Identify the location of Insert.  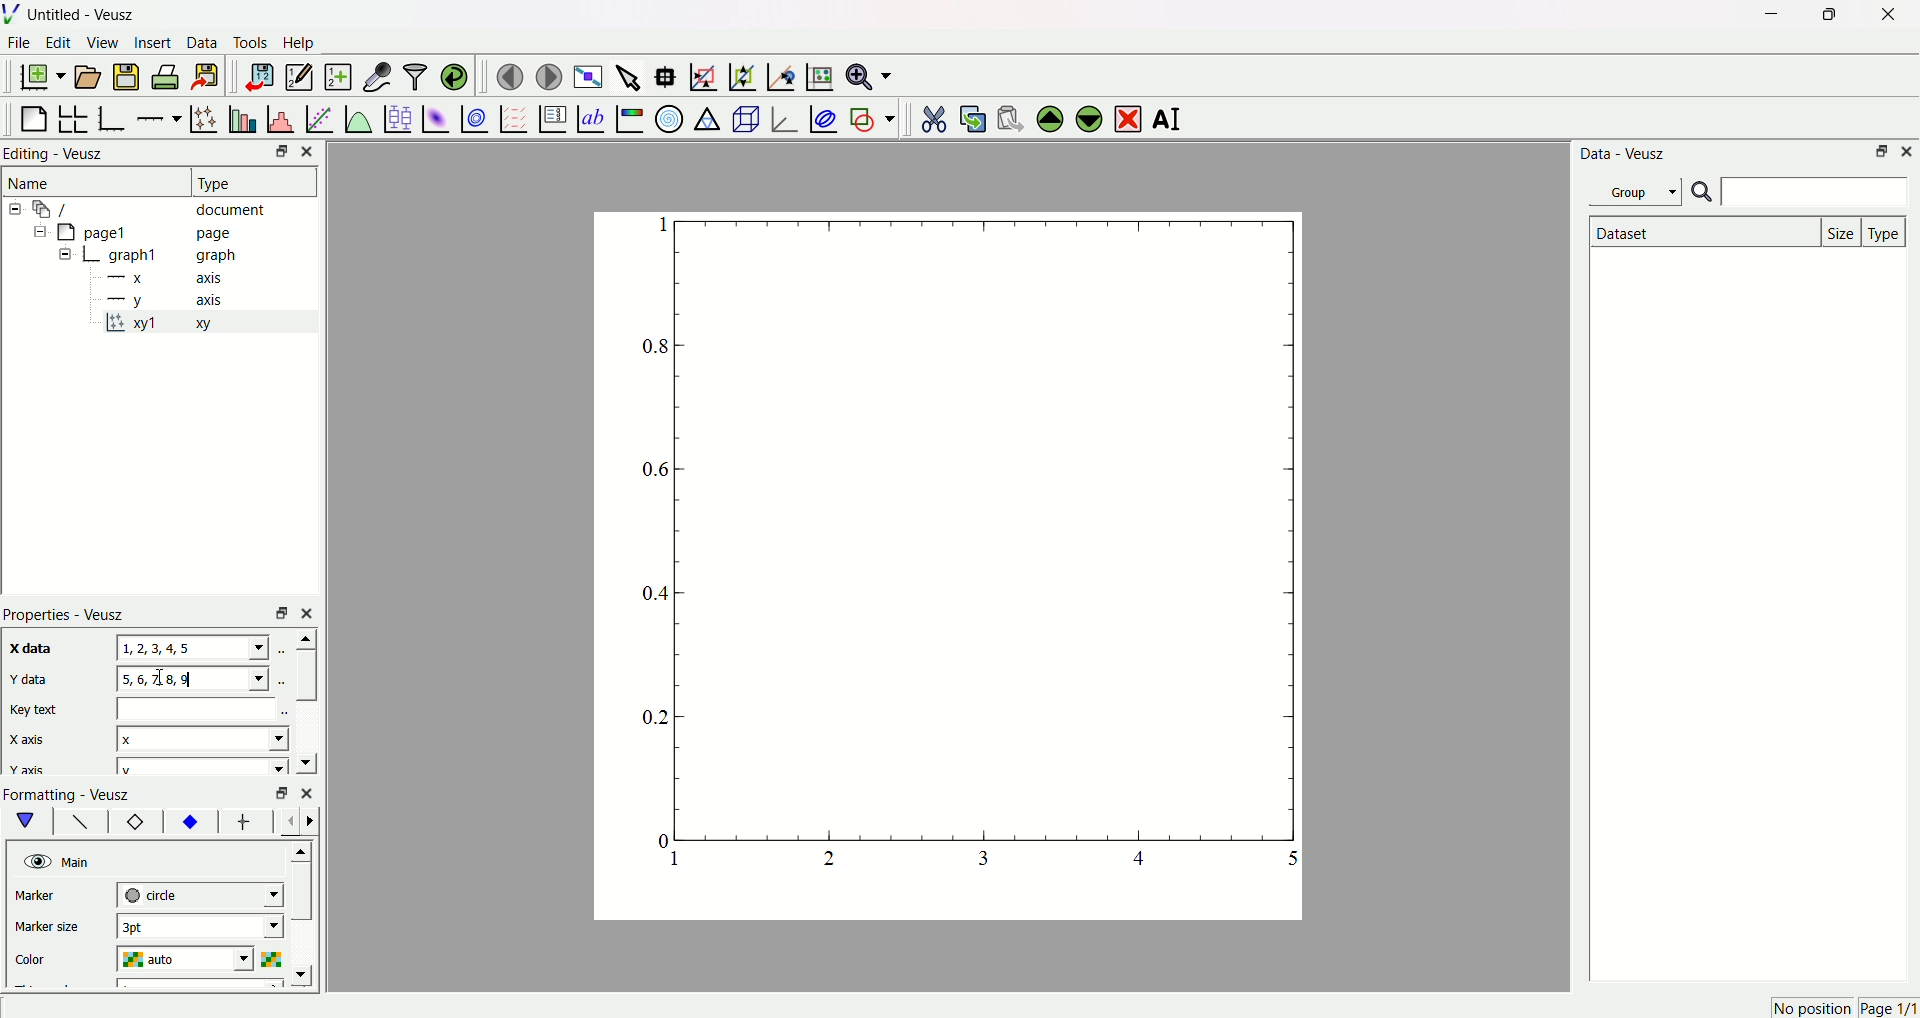
(153, 44).